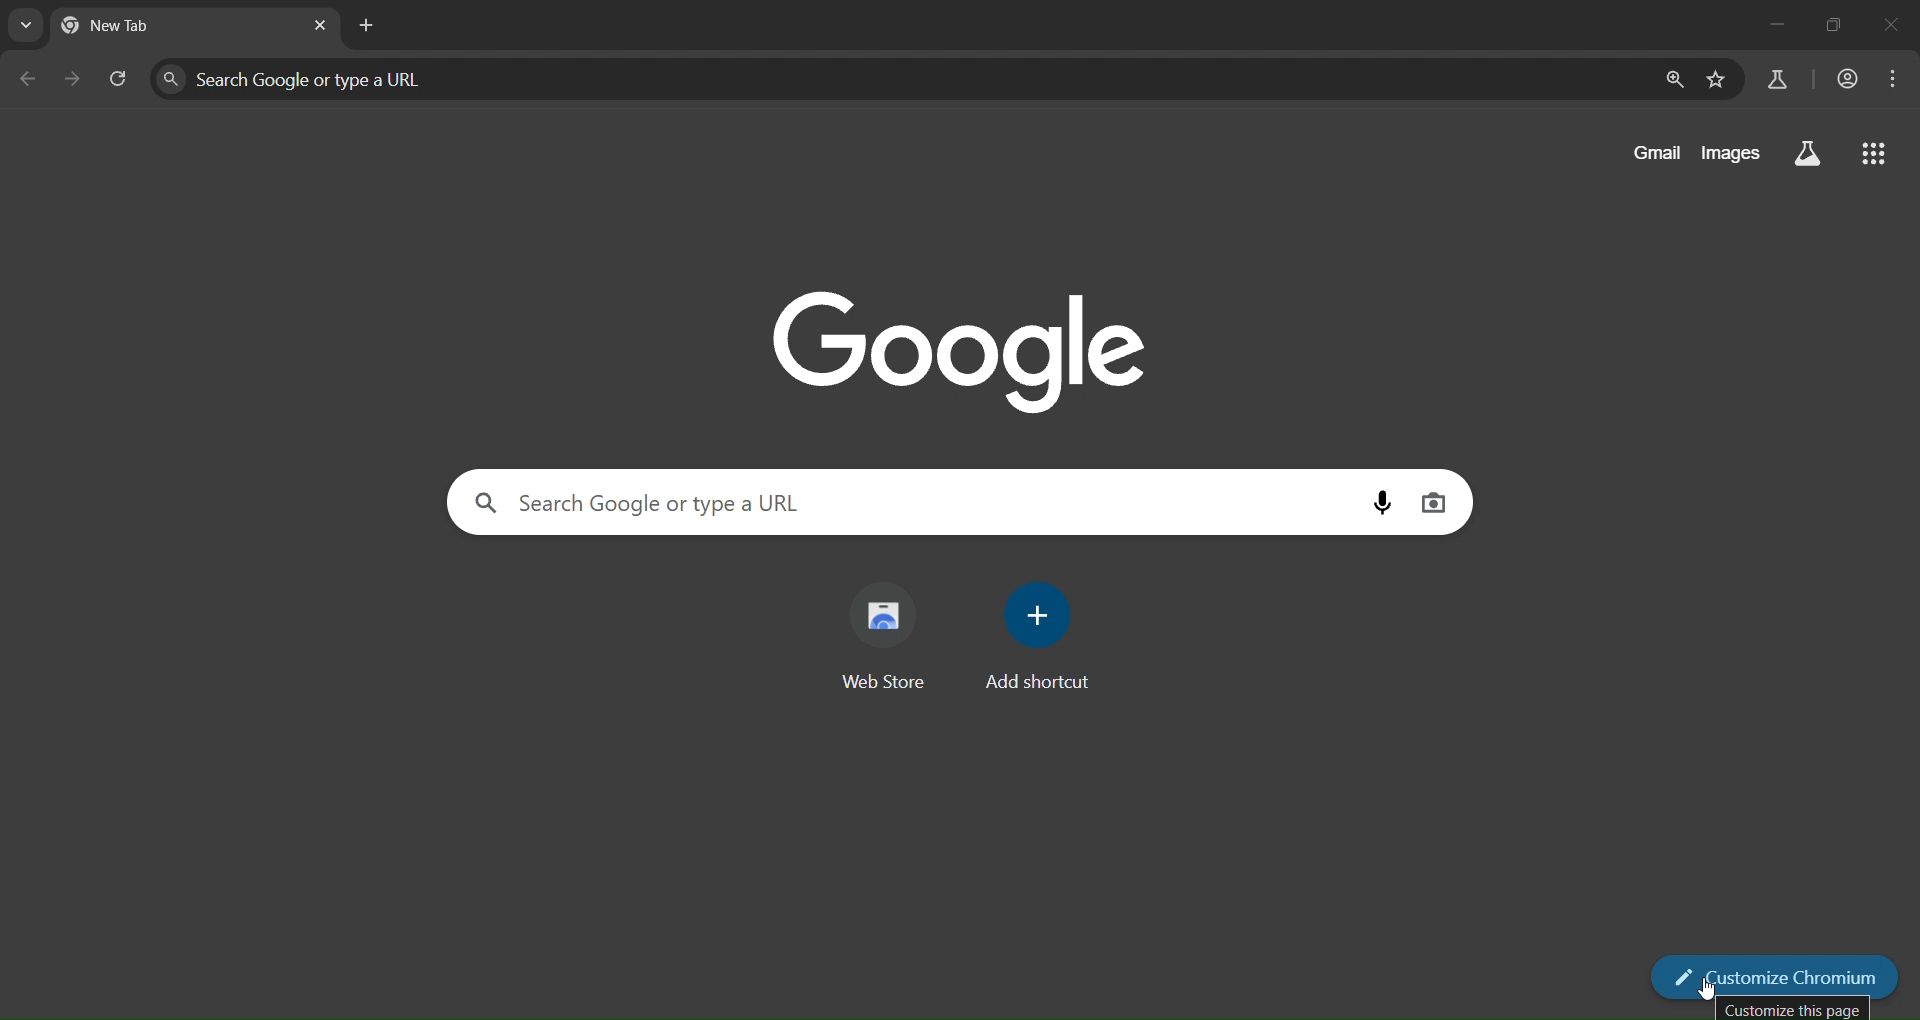 This screenshot has height=1020, width=1920. What do you see at coordinates (1883, 26) in the screenshot?
I see `close` at bounding box center [1883, 26].